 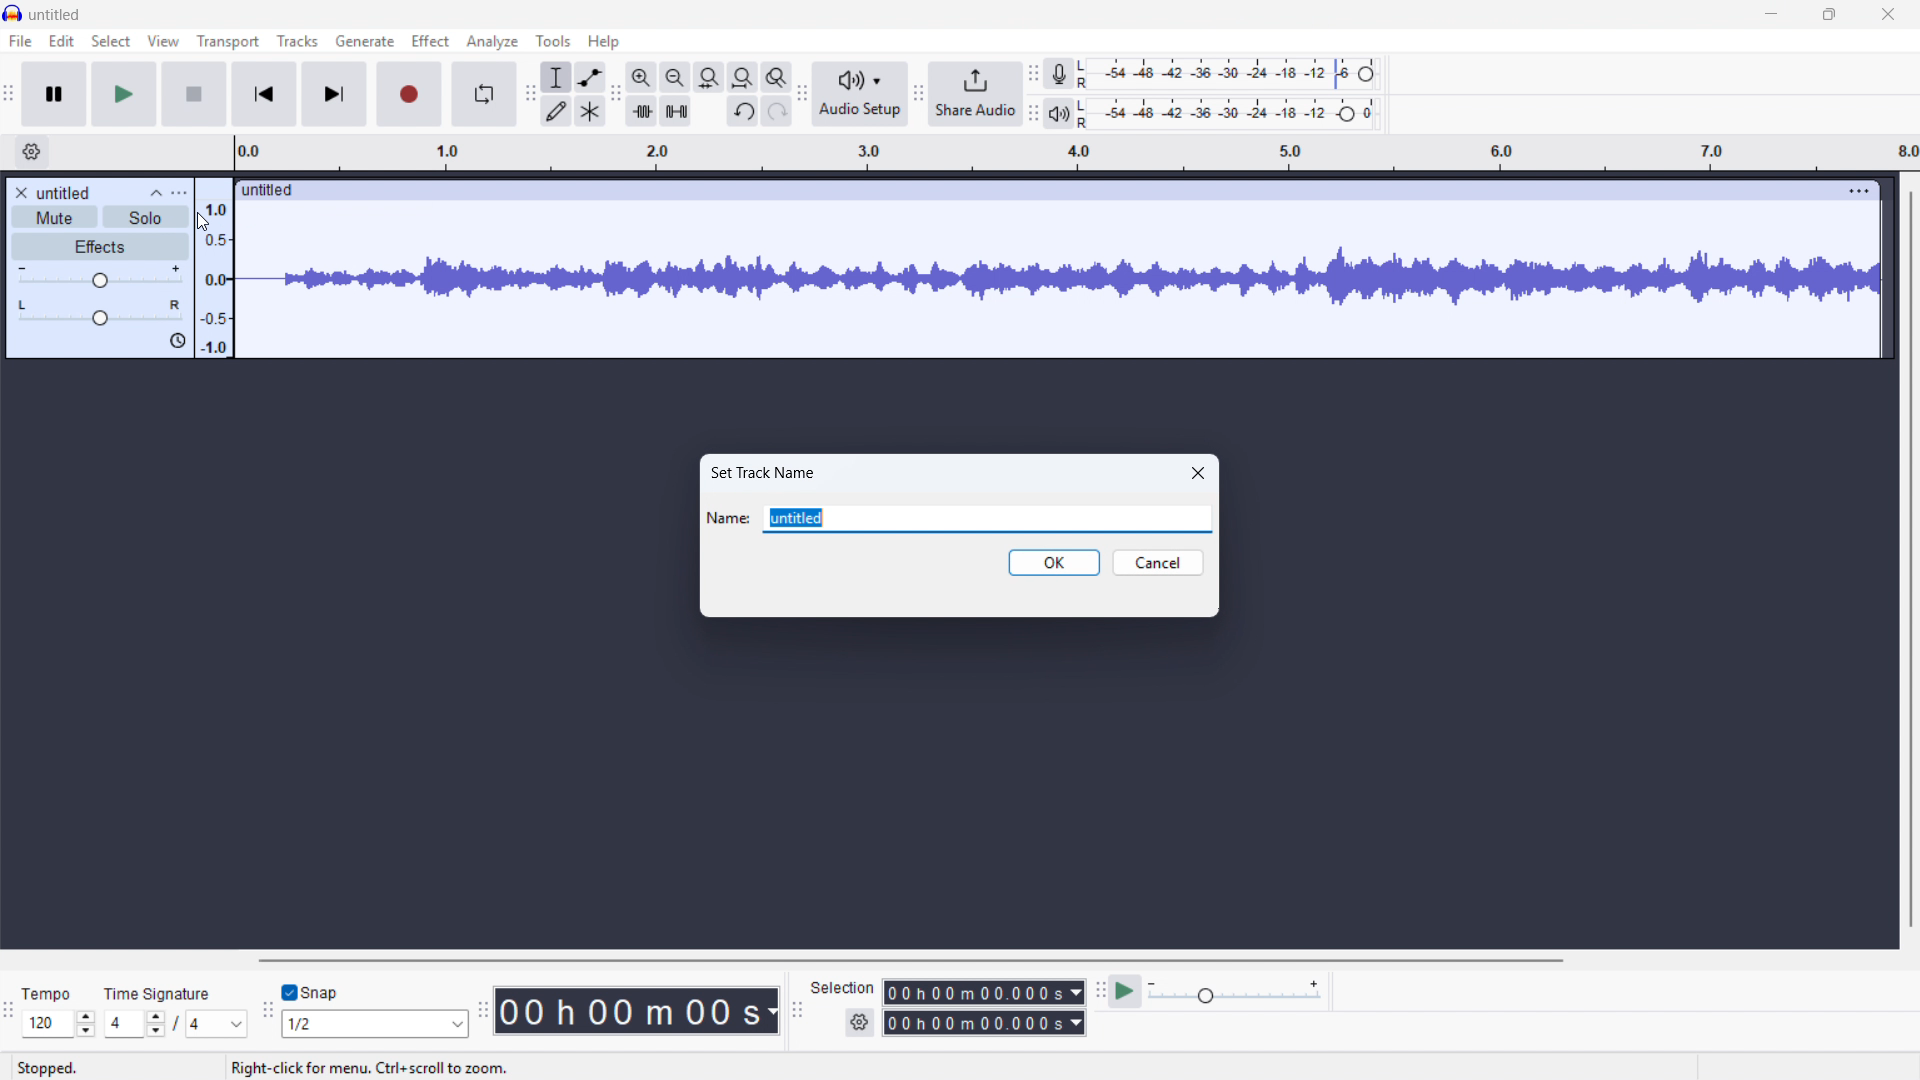 What do you see at coordinates (1058, 74) in the screenshot?
I see `Recording metre ` at bounding box center [1058, 74].